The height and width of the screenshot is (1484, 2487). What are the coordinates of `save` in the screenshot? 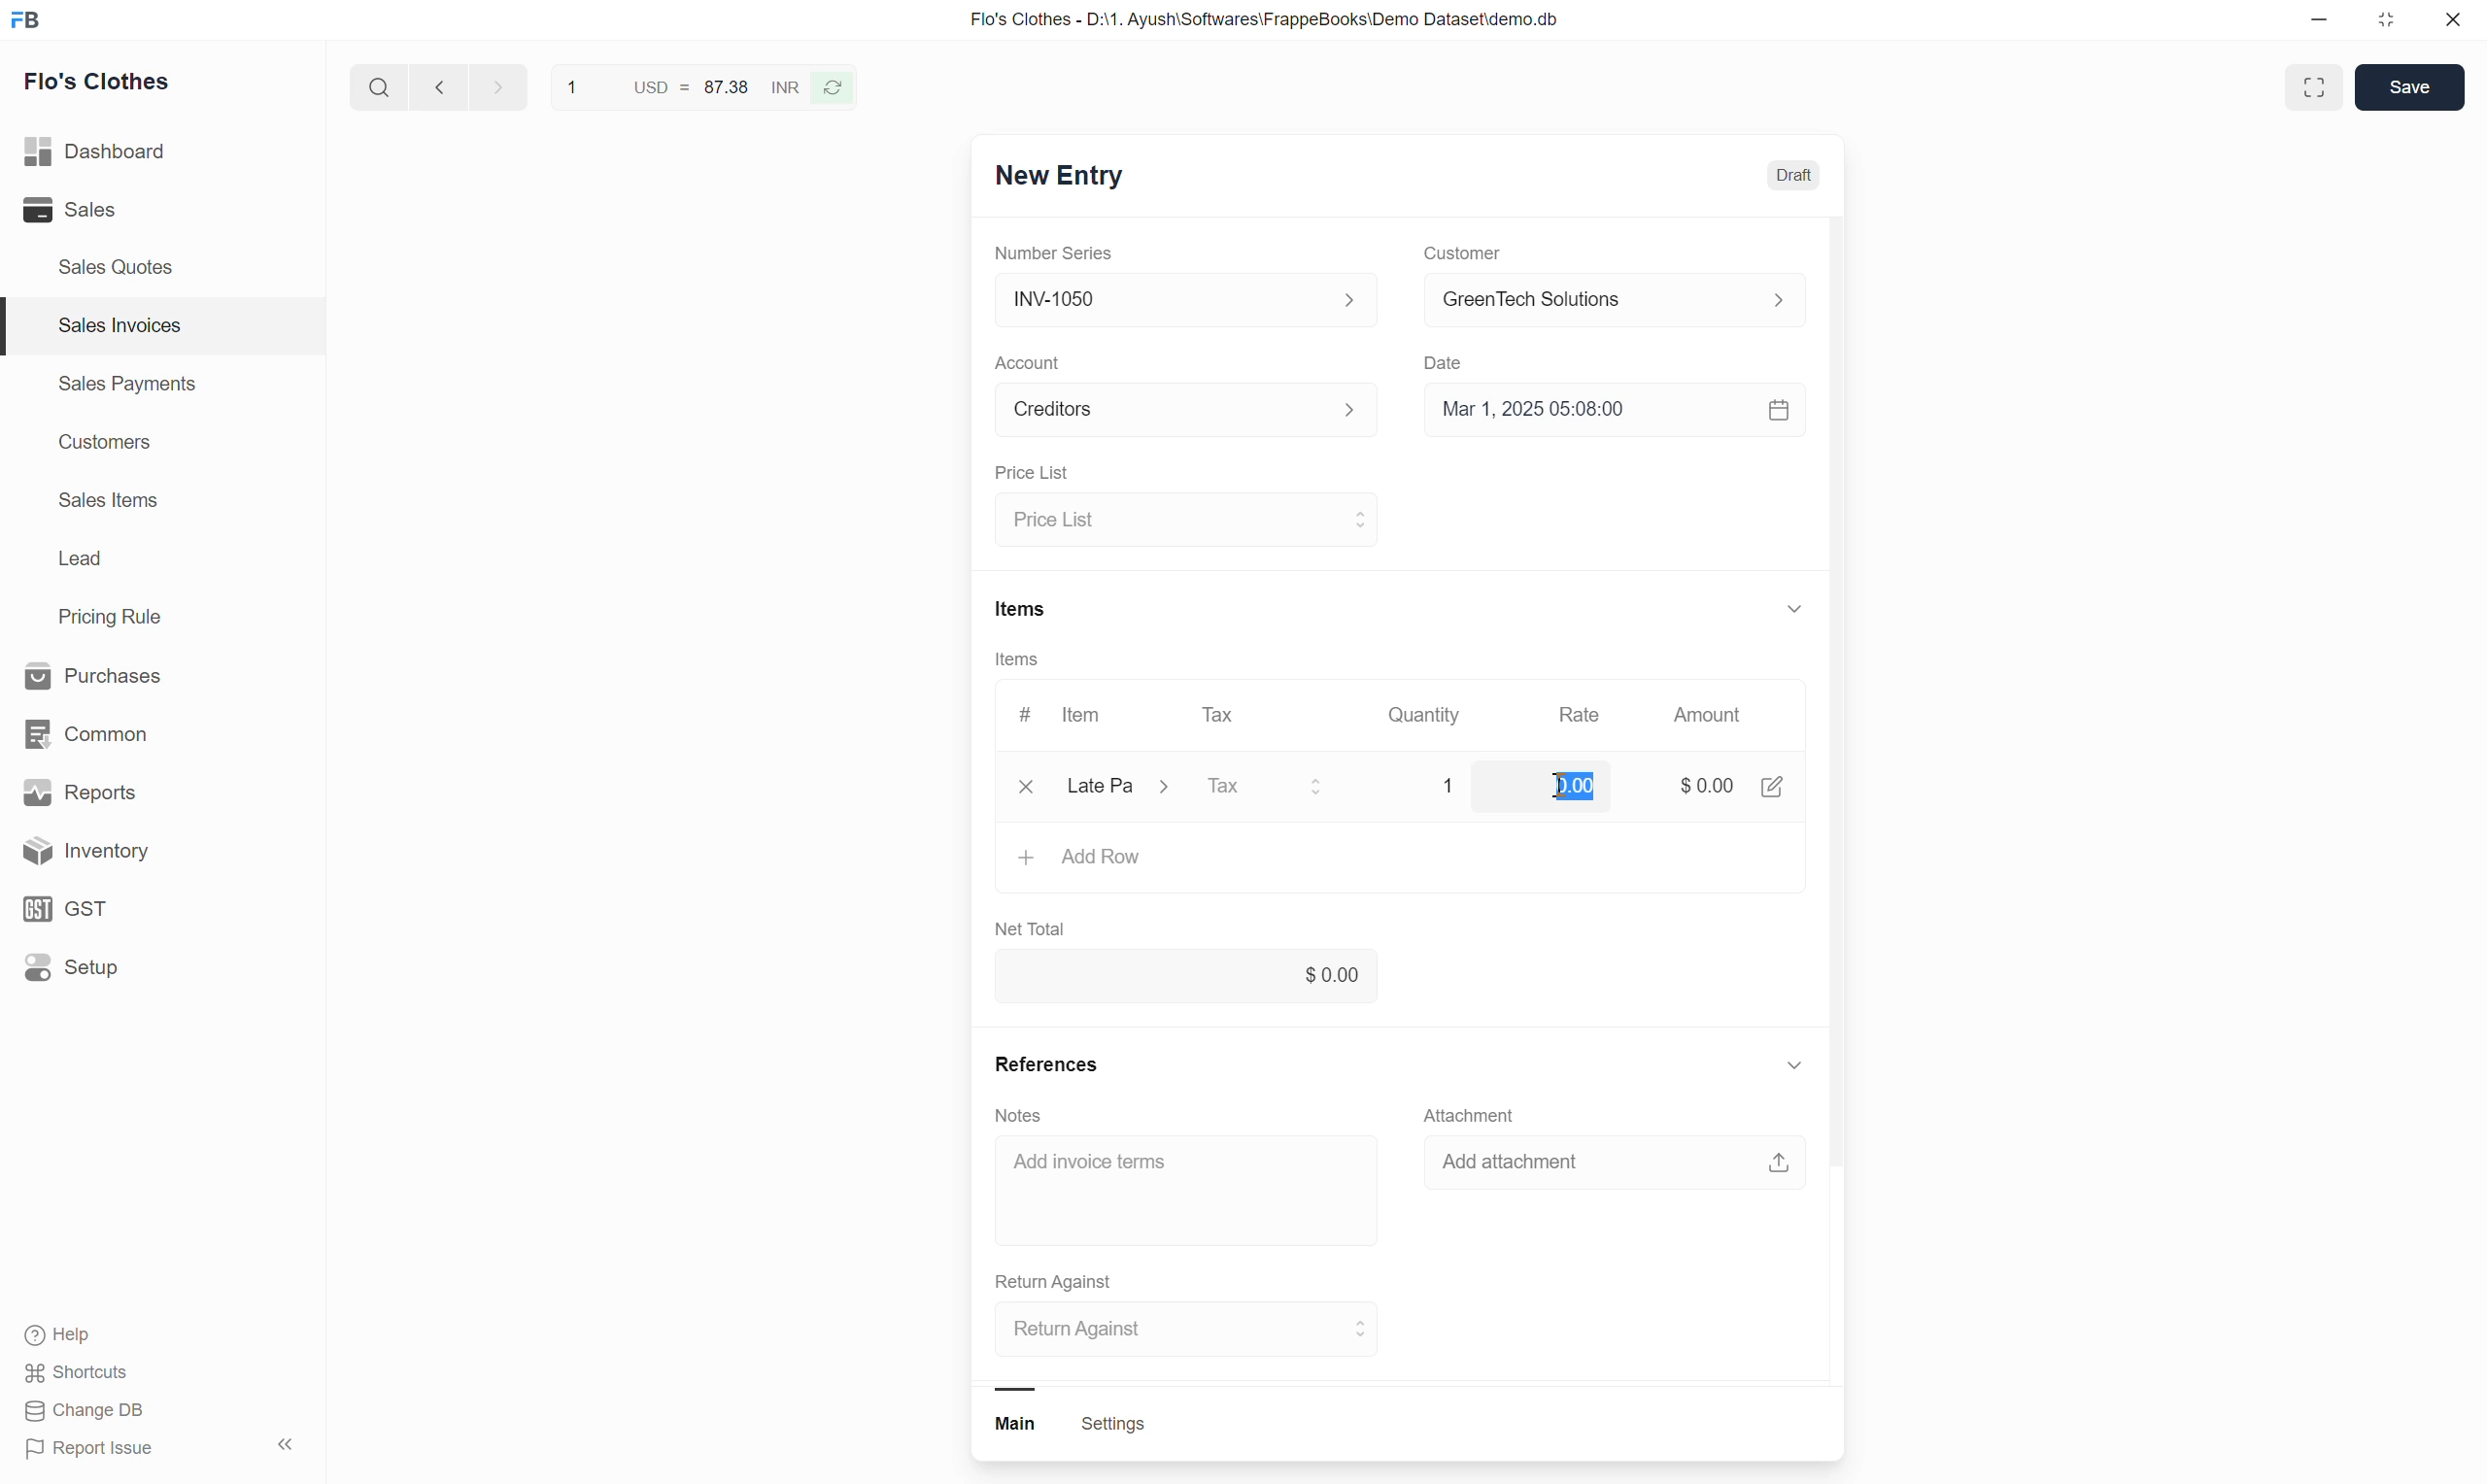 It's located at (2408, 89).